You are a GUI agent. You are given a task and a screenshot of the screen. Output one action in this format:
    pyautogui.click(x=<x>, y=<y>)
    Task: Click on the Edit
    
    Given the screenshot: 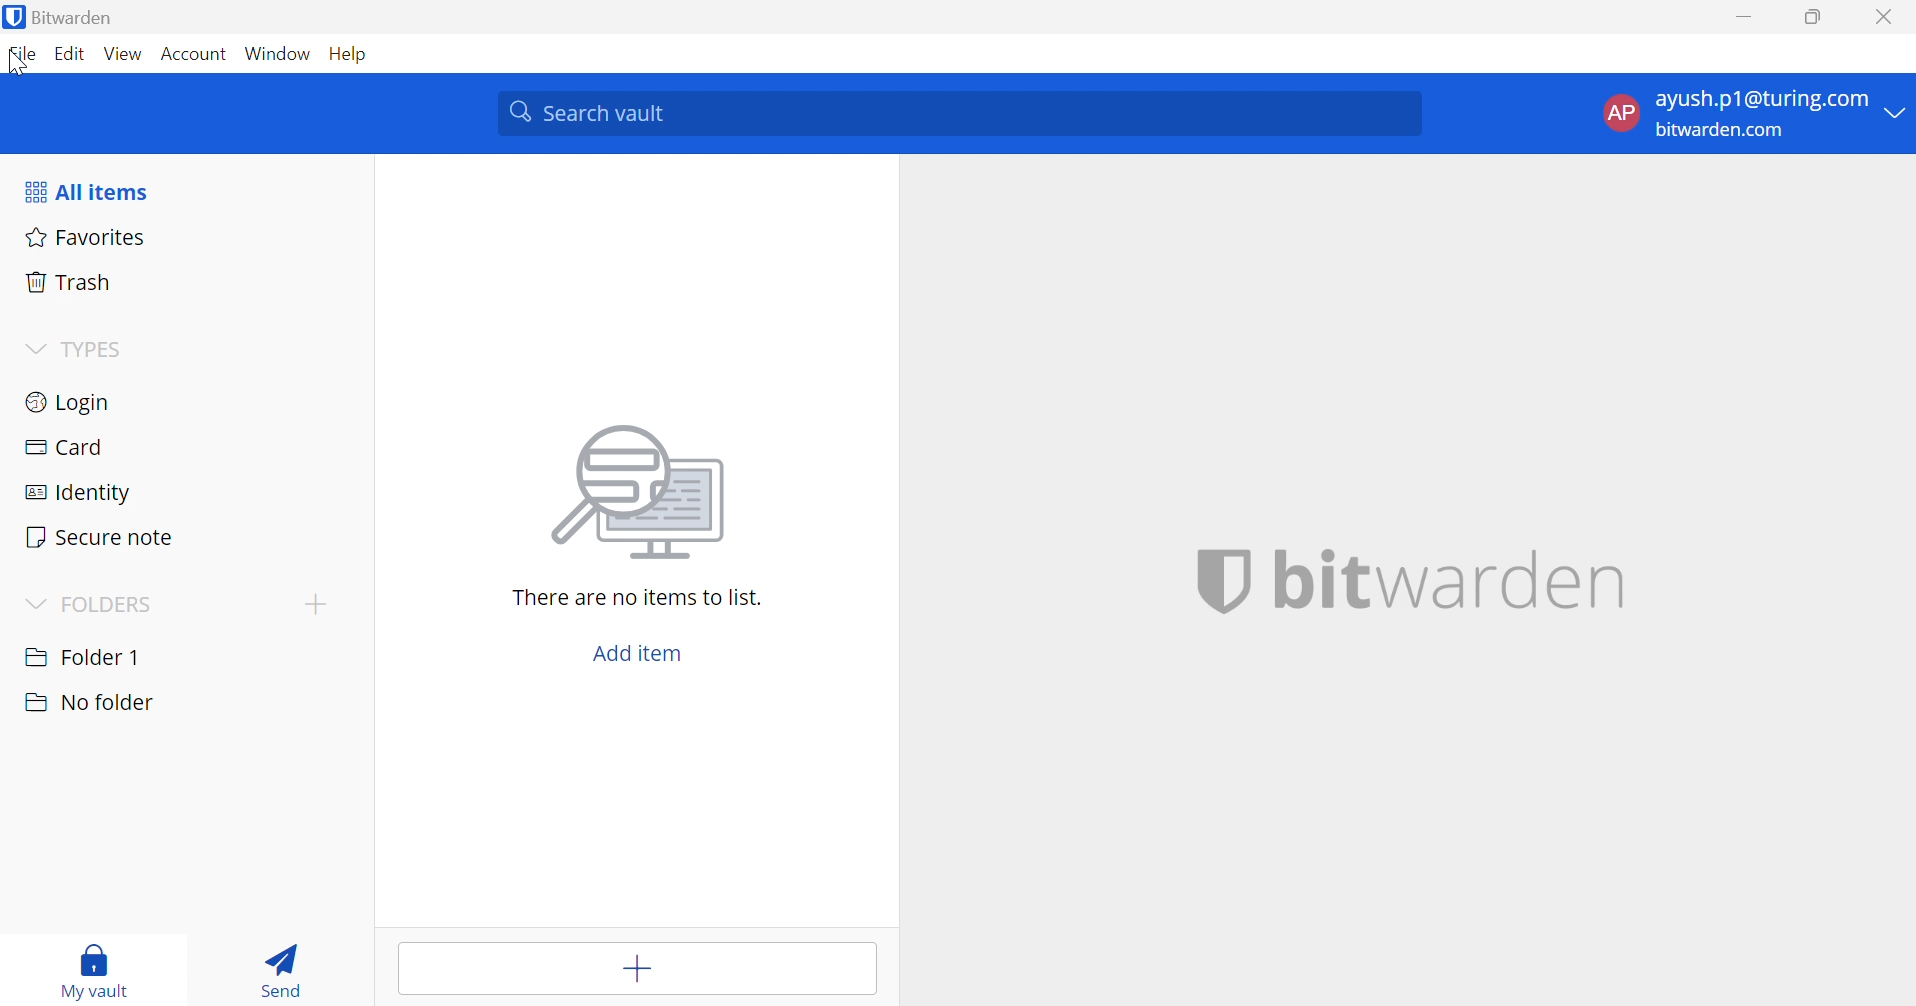 What is the action you would take?
    pyautogui.click(x=71, y=56)
    